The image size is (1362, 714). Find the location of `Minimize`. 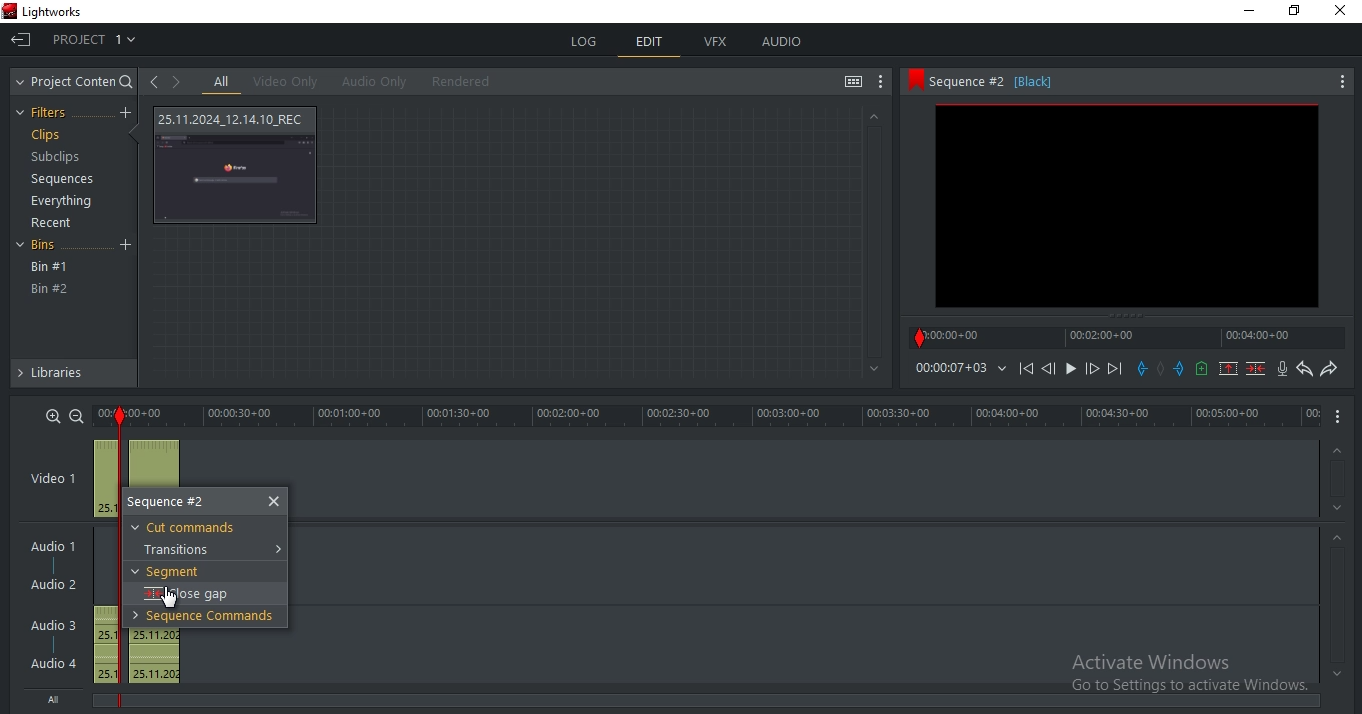

Minimize is located at coordinates (1246, 12).